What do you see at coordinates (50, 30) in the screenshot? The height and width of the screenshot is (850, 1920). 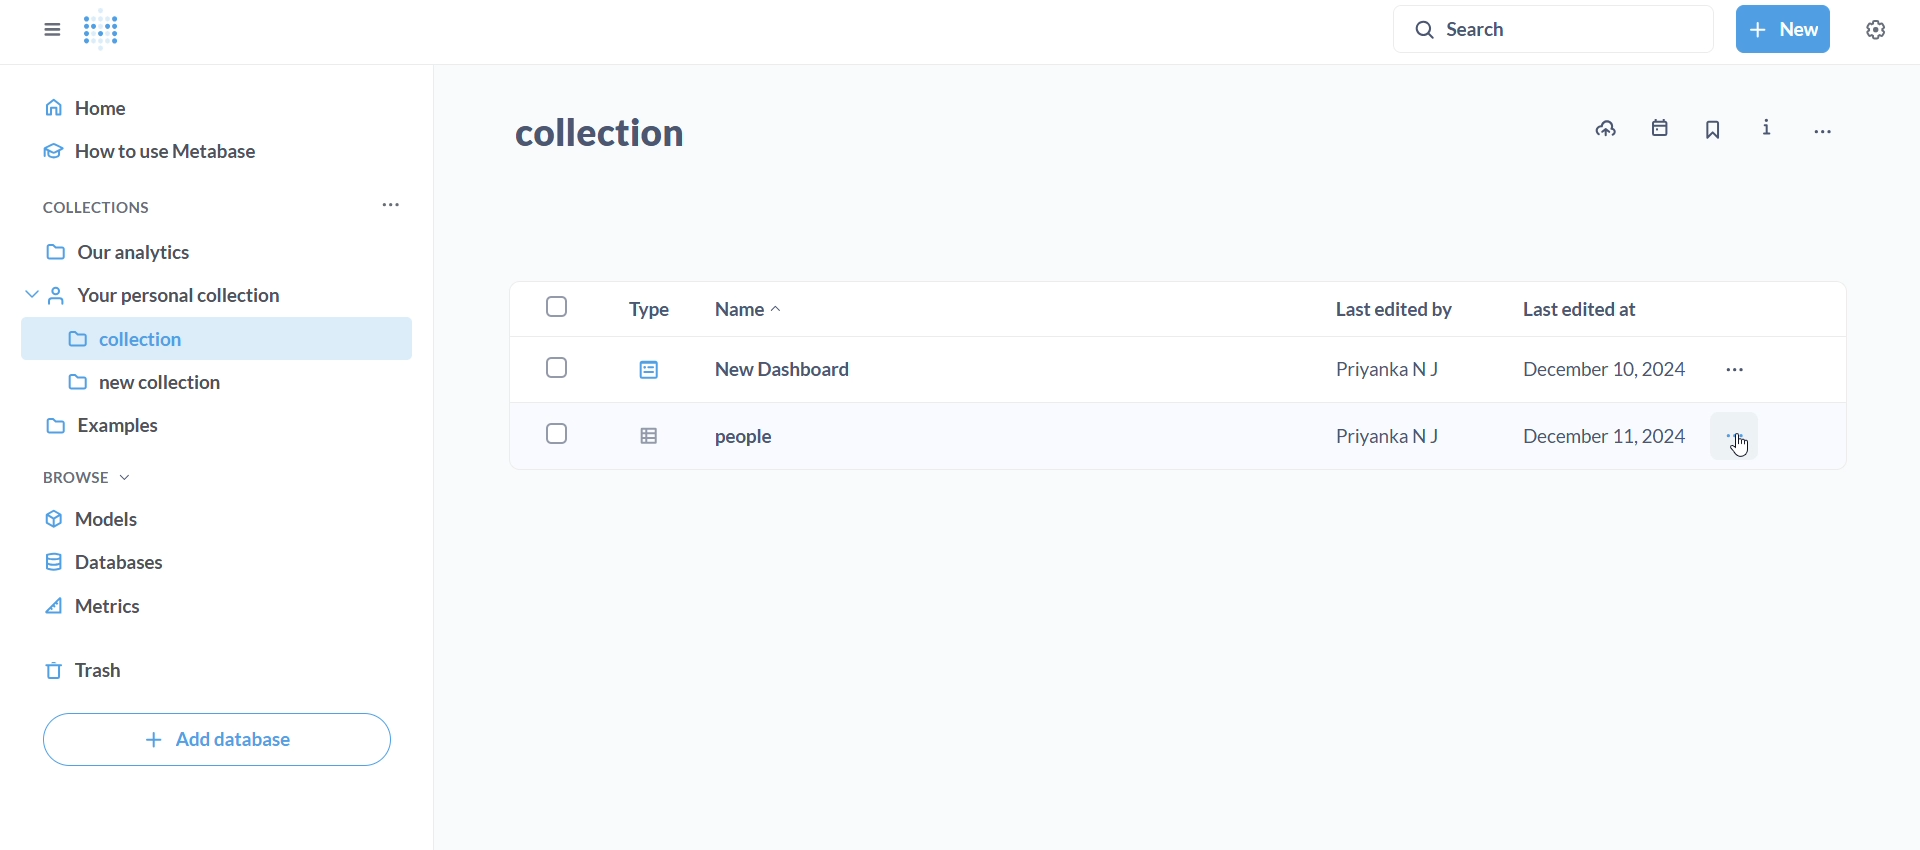 I see `close sidebar` at bounding box center [50, 30].